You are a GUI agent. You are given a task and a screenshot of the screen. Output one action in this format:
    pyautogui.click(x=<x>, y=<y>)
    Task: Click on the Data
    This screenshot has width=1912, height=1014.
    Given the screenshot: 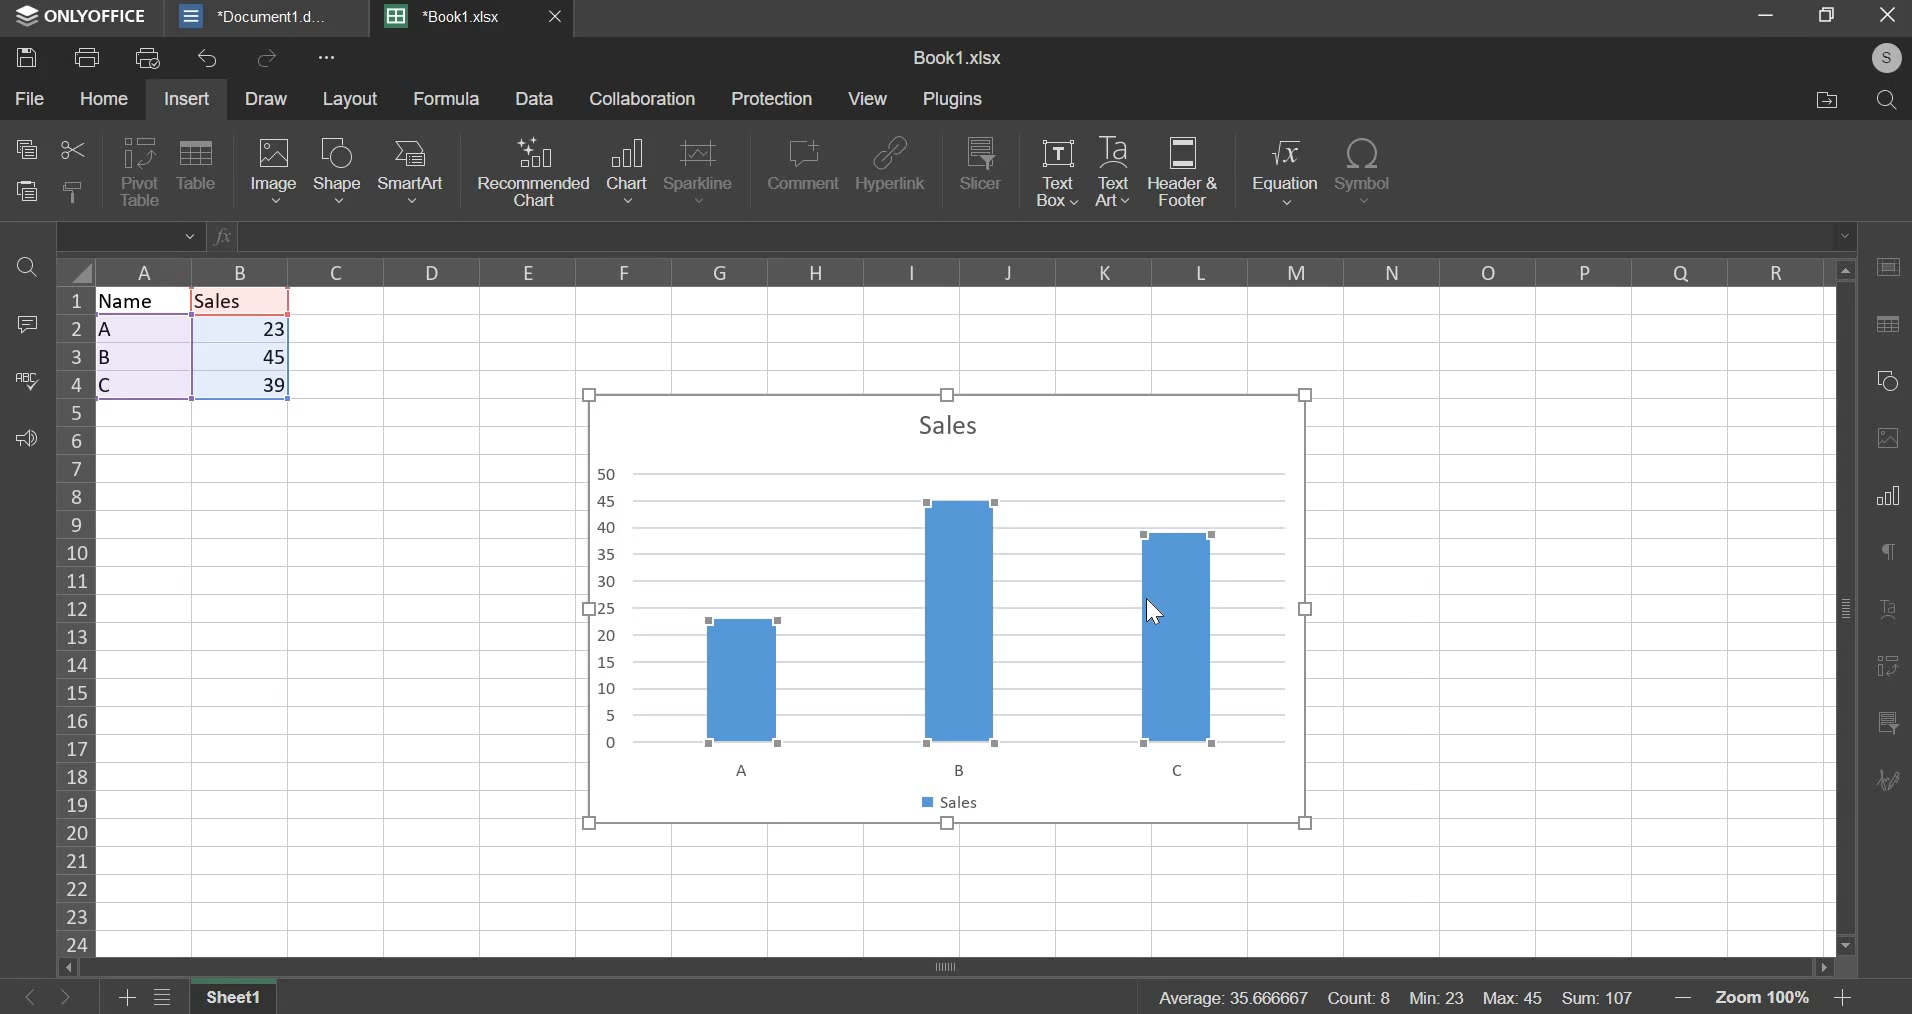 What is the action you would take?
    pyautogui.click(x=536, y=99)
    